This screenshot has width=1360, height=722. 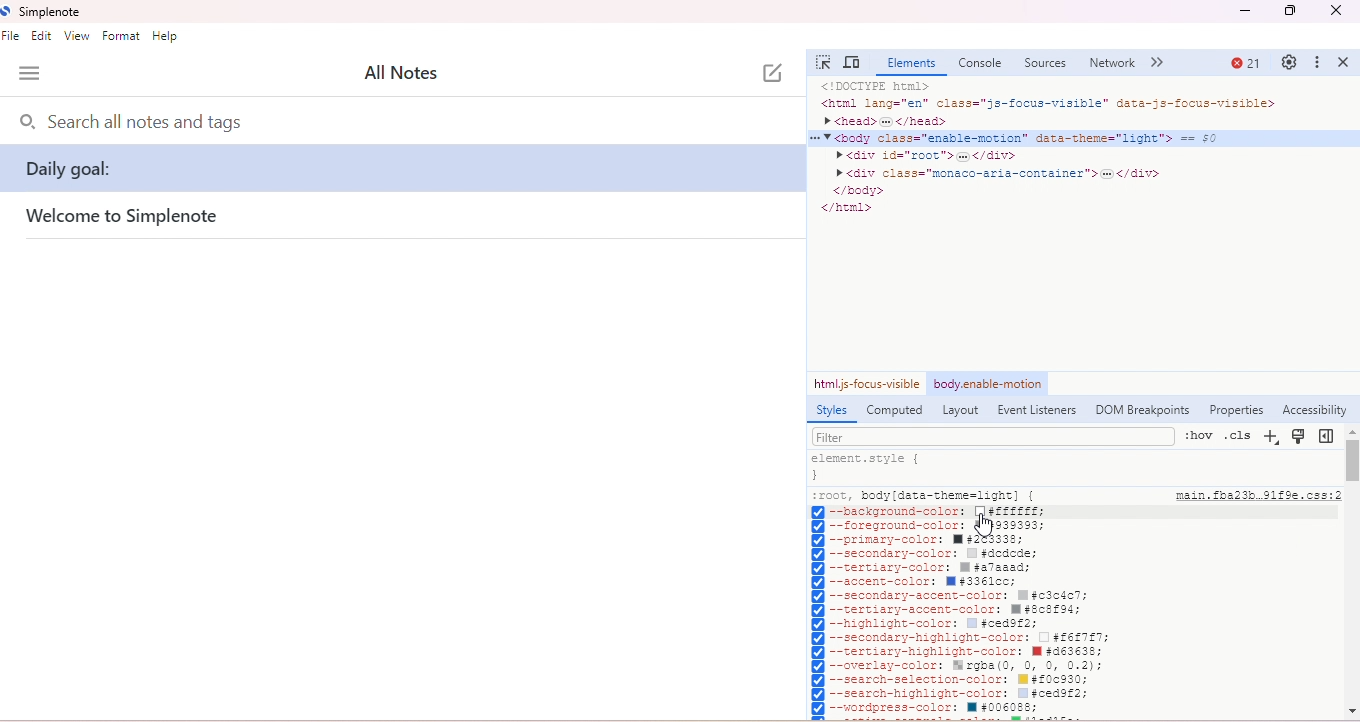 What do you see at coordinates (1113, 63) in the screenshot?
I see `network` at bounding box center [1113, 63].